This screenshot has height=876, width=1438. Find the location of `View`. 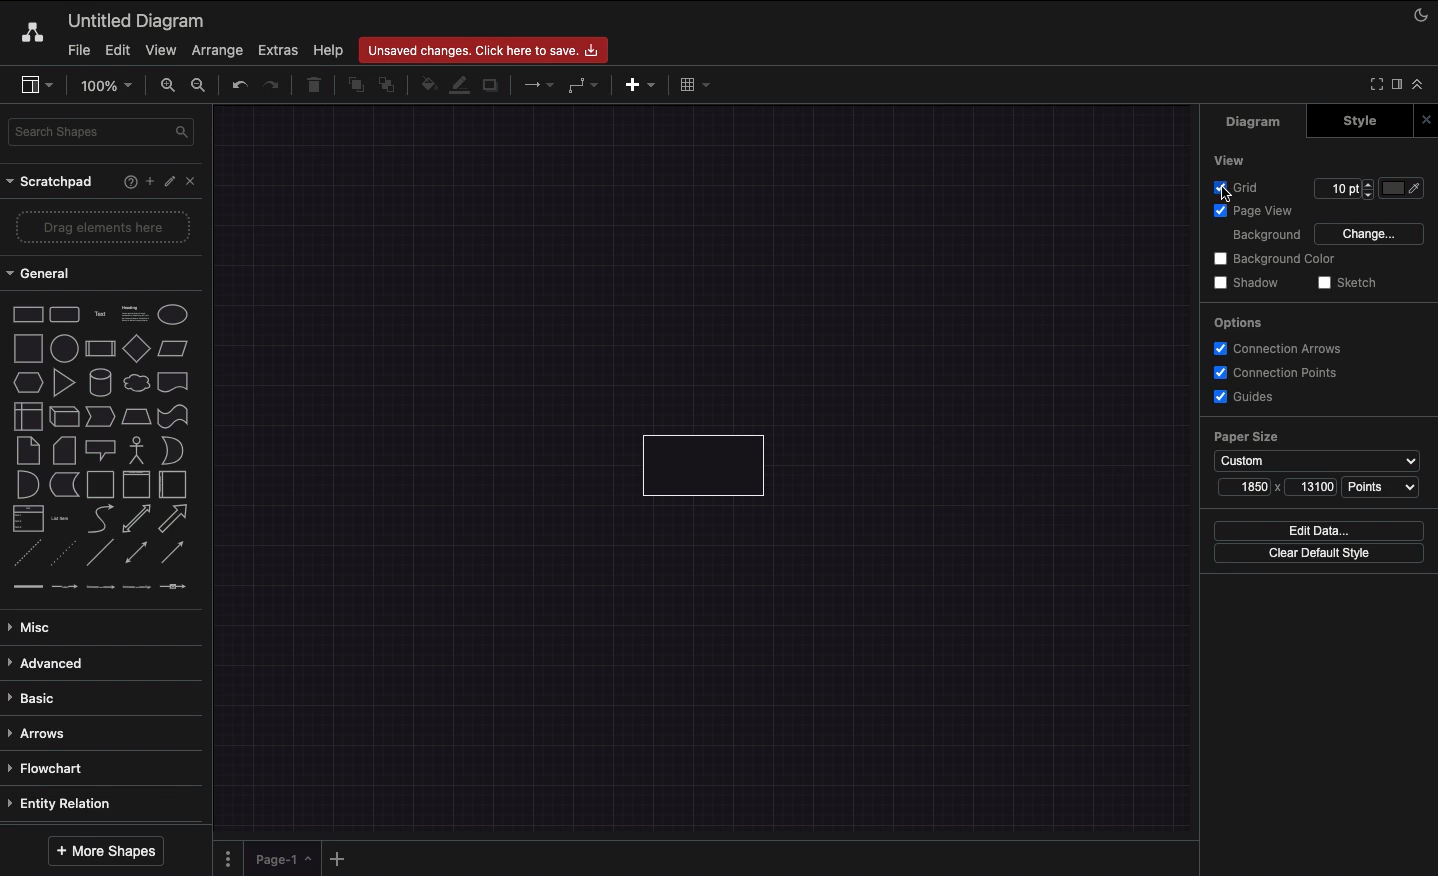

View is located at coordinates (1225, 158).